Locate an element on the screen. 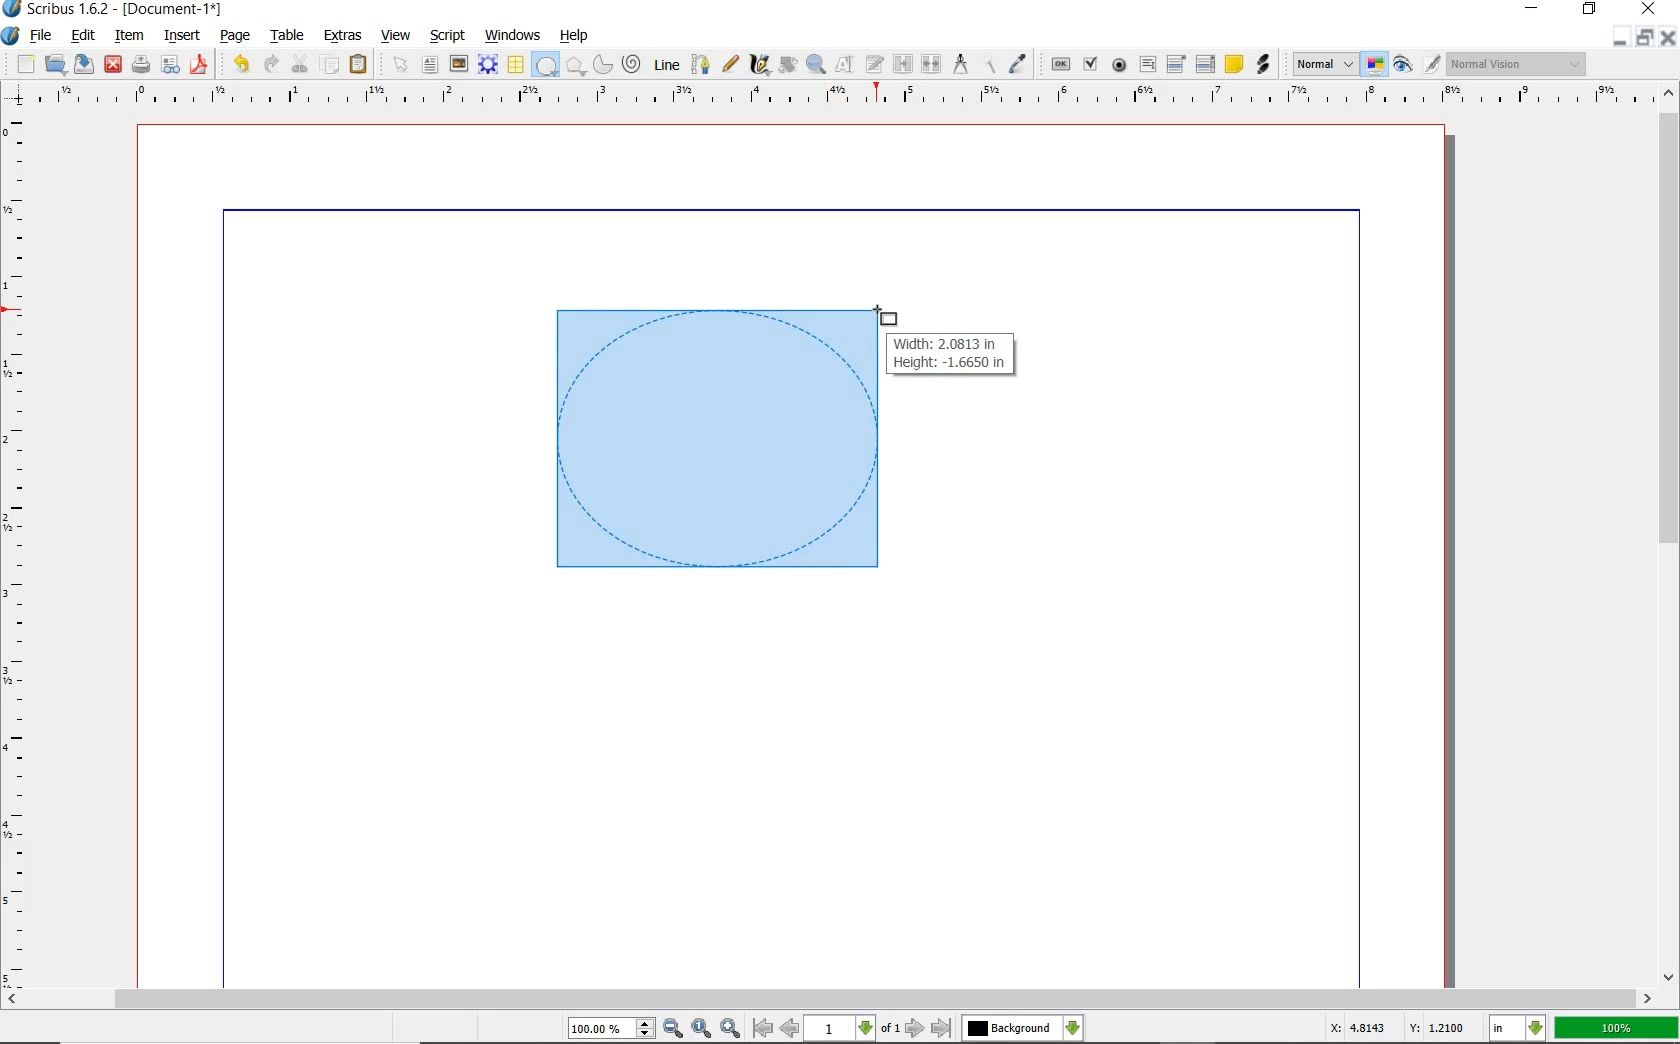 This screenshot has height=1044, width=1680. COPY is located at coordinates (332, 65).